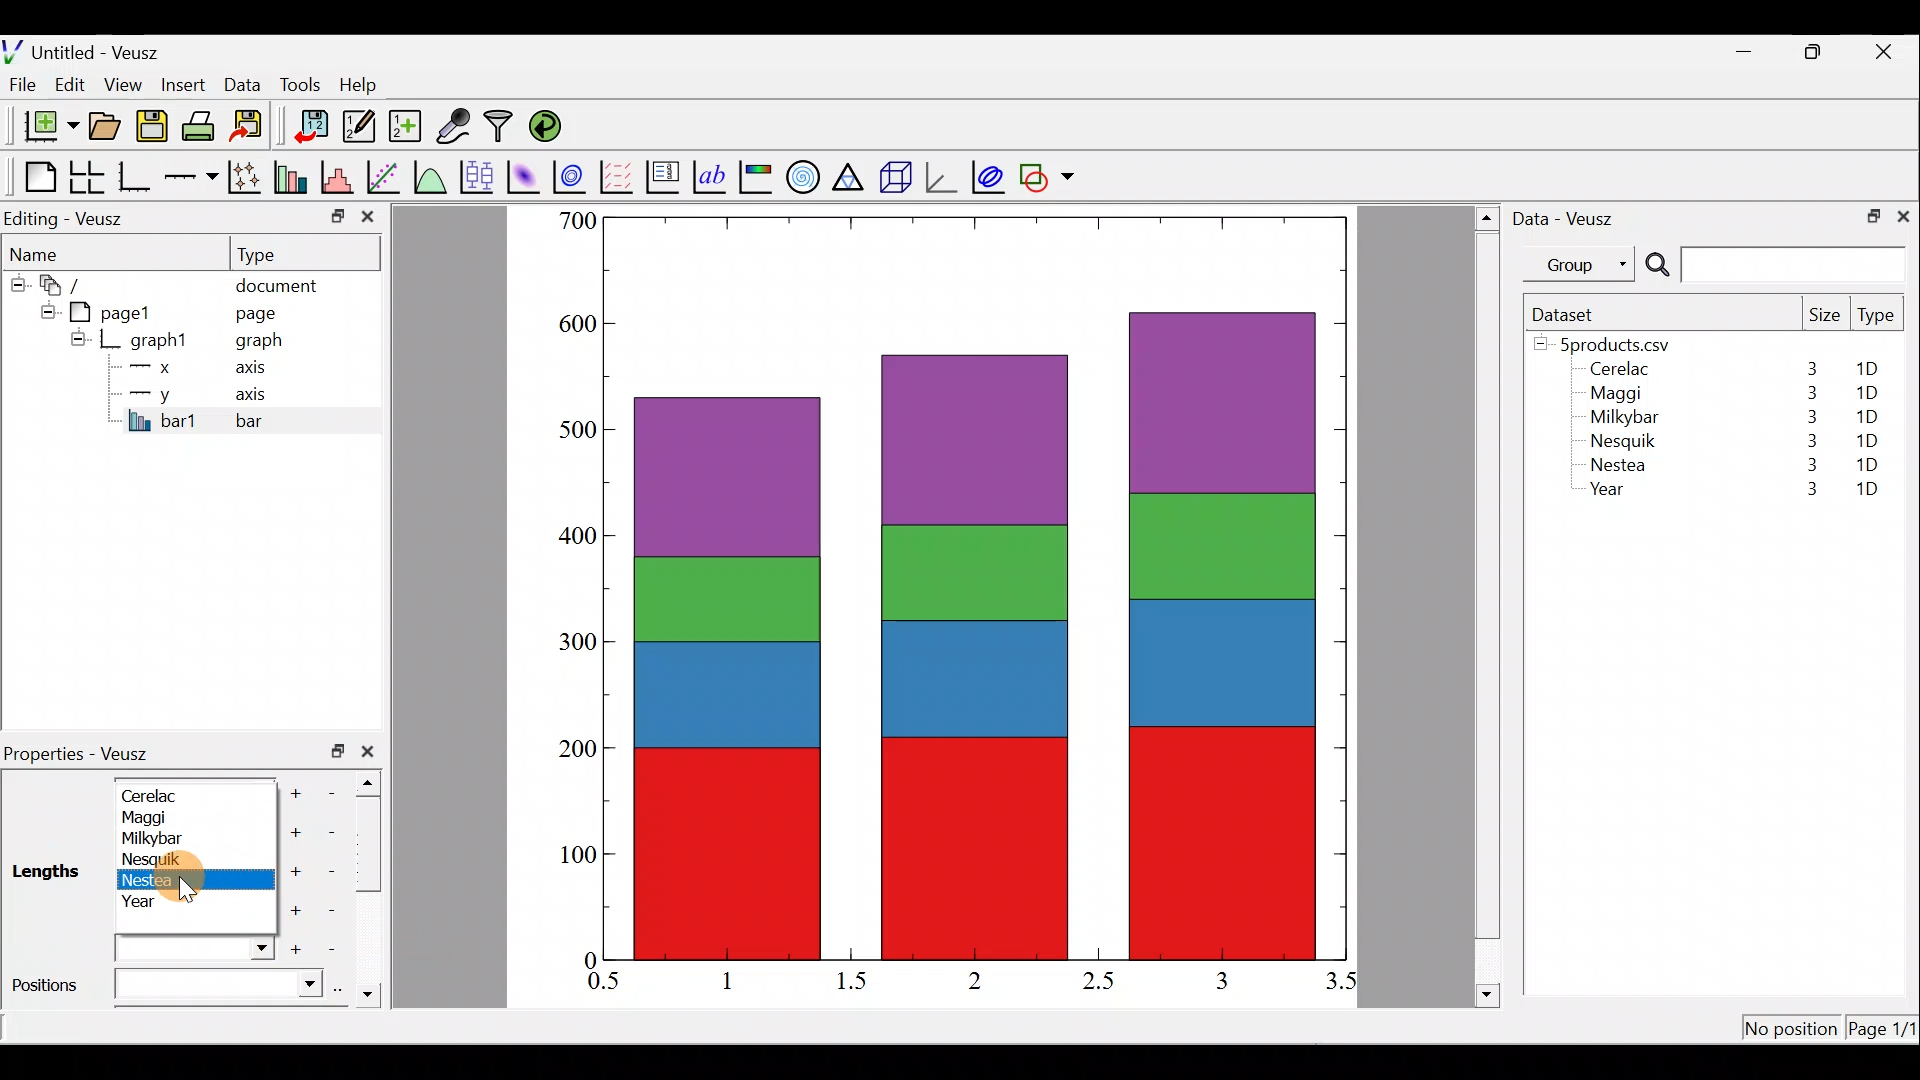 The width and height of the screenshot is (1920, 1080). Describe the element at coordinates (257, 370) in the screenshot. I see `axis` at that location.